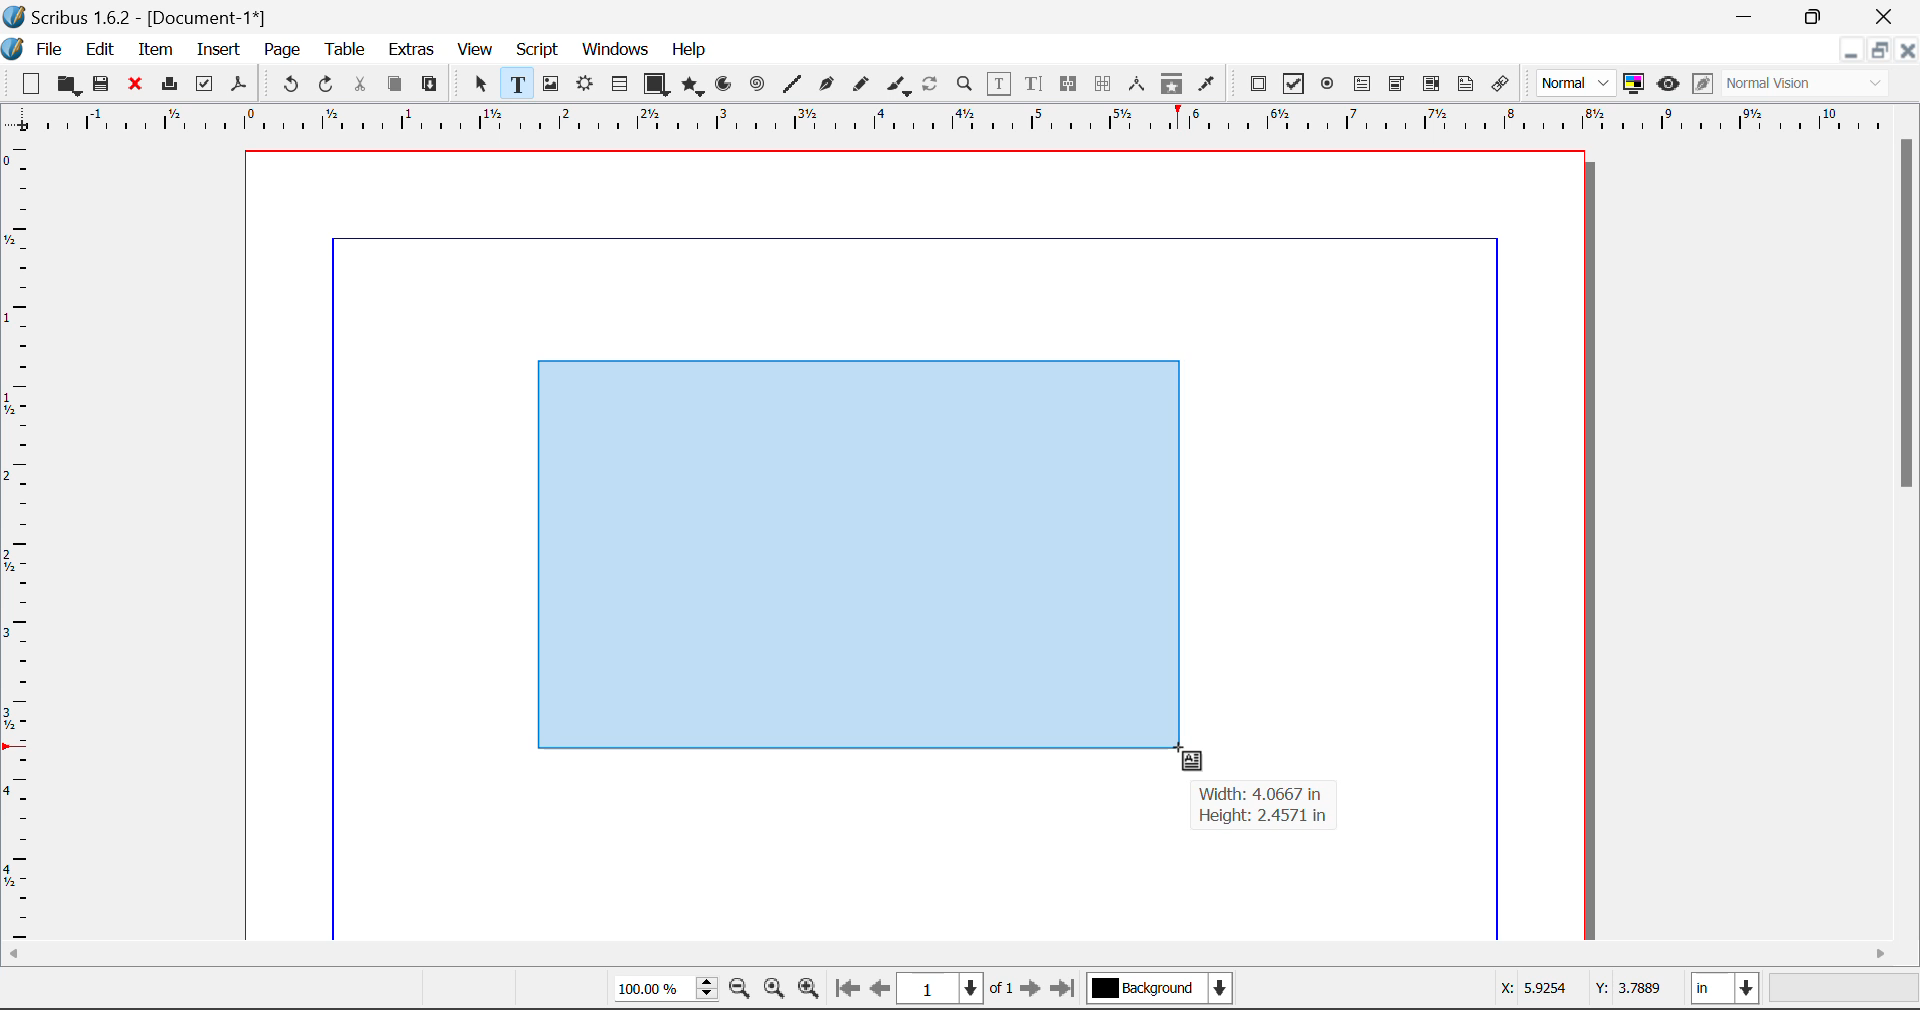 The height and width of the screenshot is (1010, 1920). Describe the element at coordinates (725, 86) in the screenshot. I see `Arc` at that location.